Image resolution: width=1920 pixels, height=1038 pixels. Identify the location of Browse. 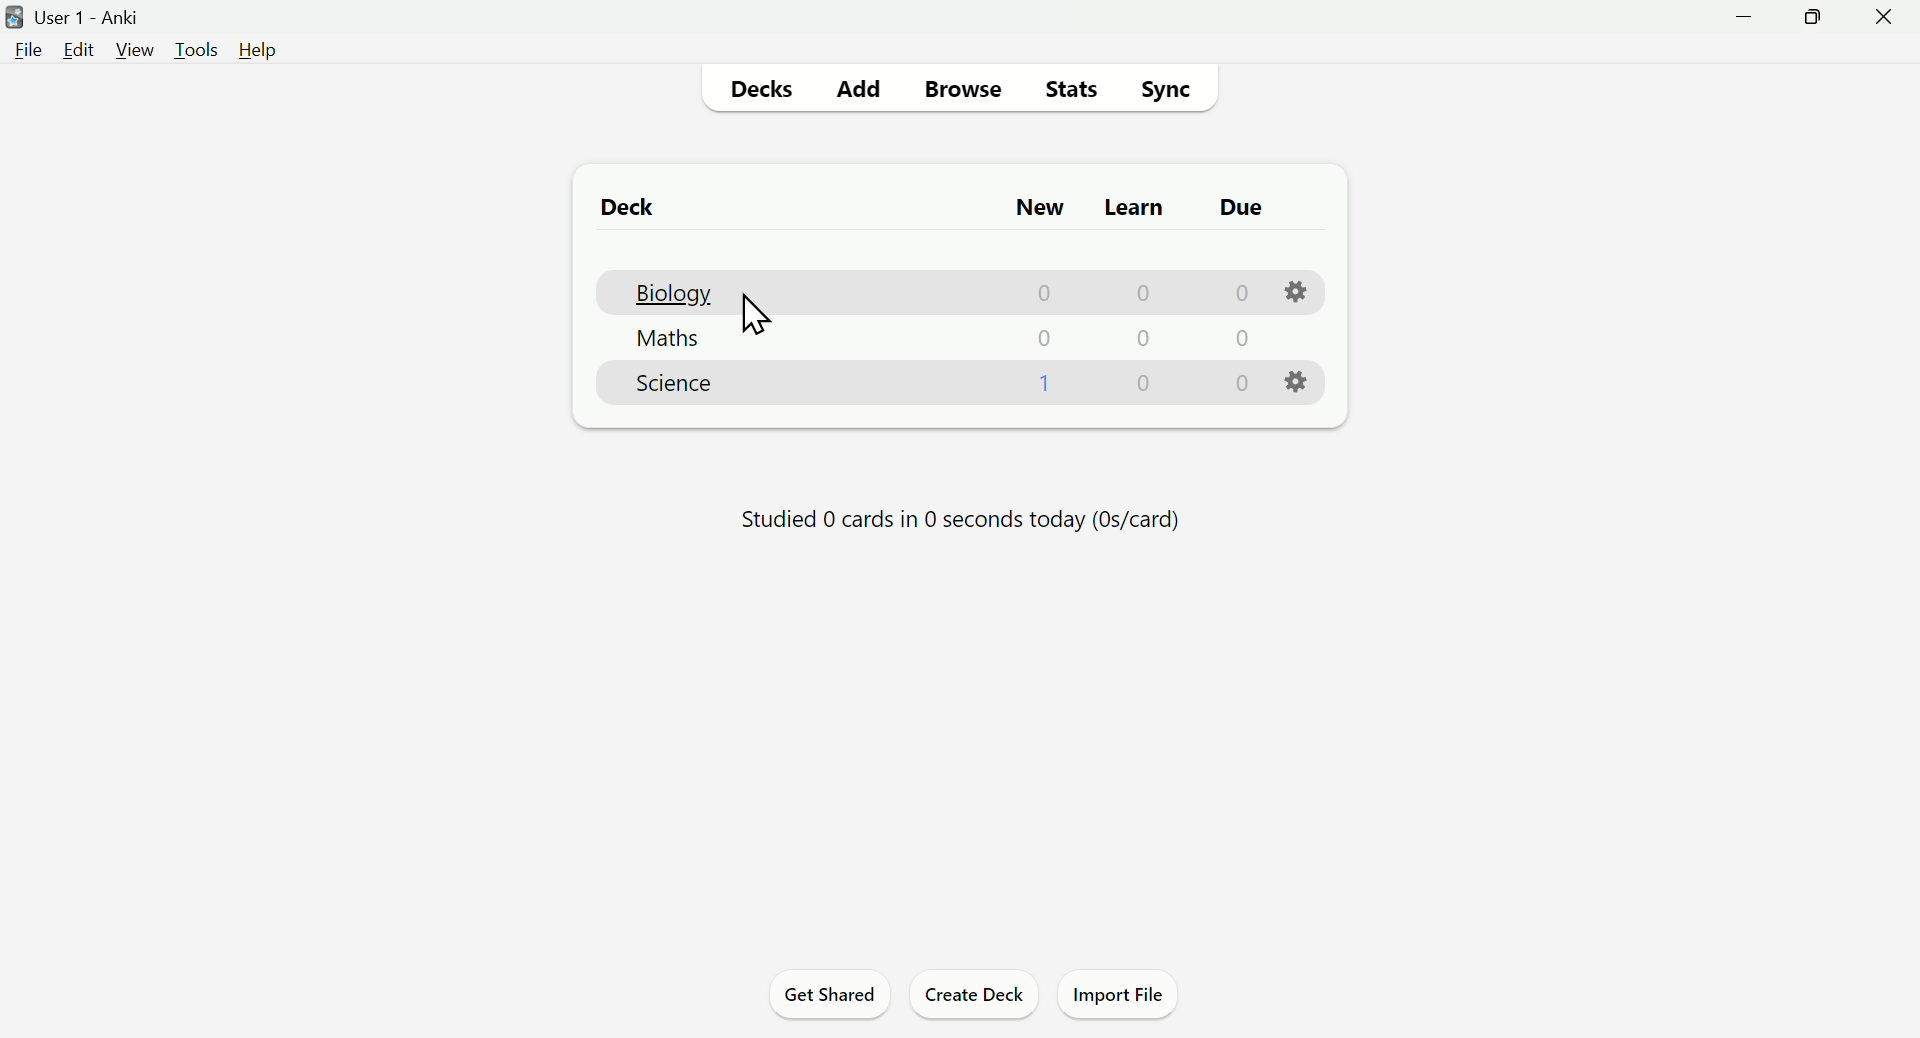
(960, 86).